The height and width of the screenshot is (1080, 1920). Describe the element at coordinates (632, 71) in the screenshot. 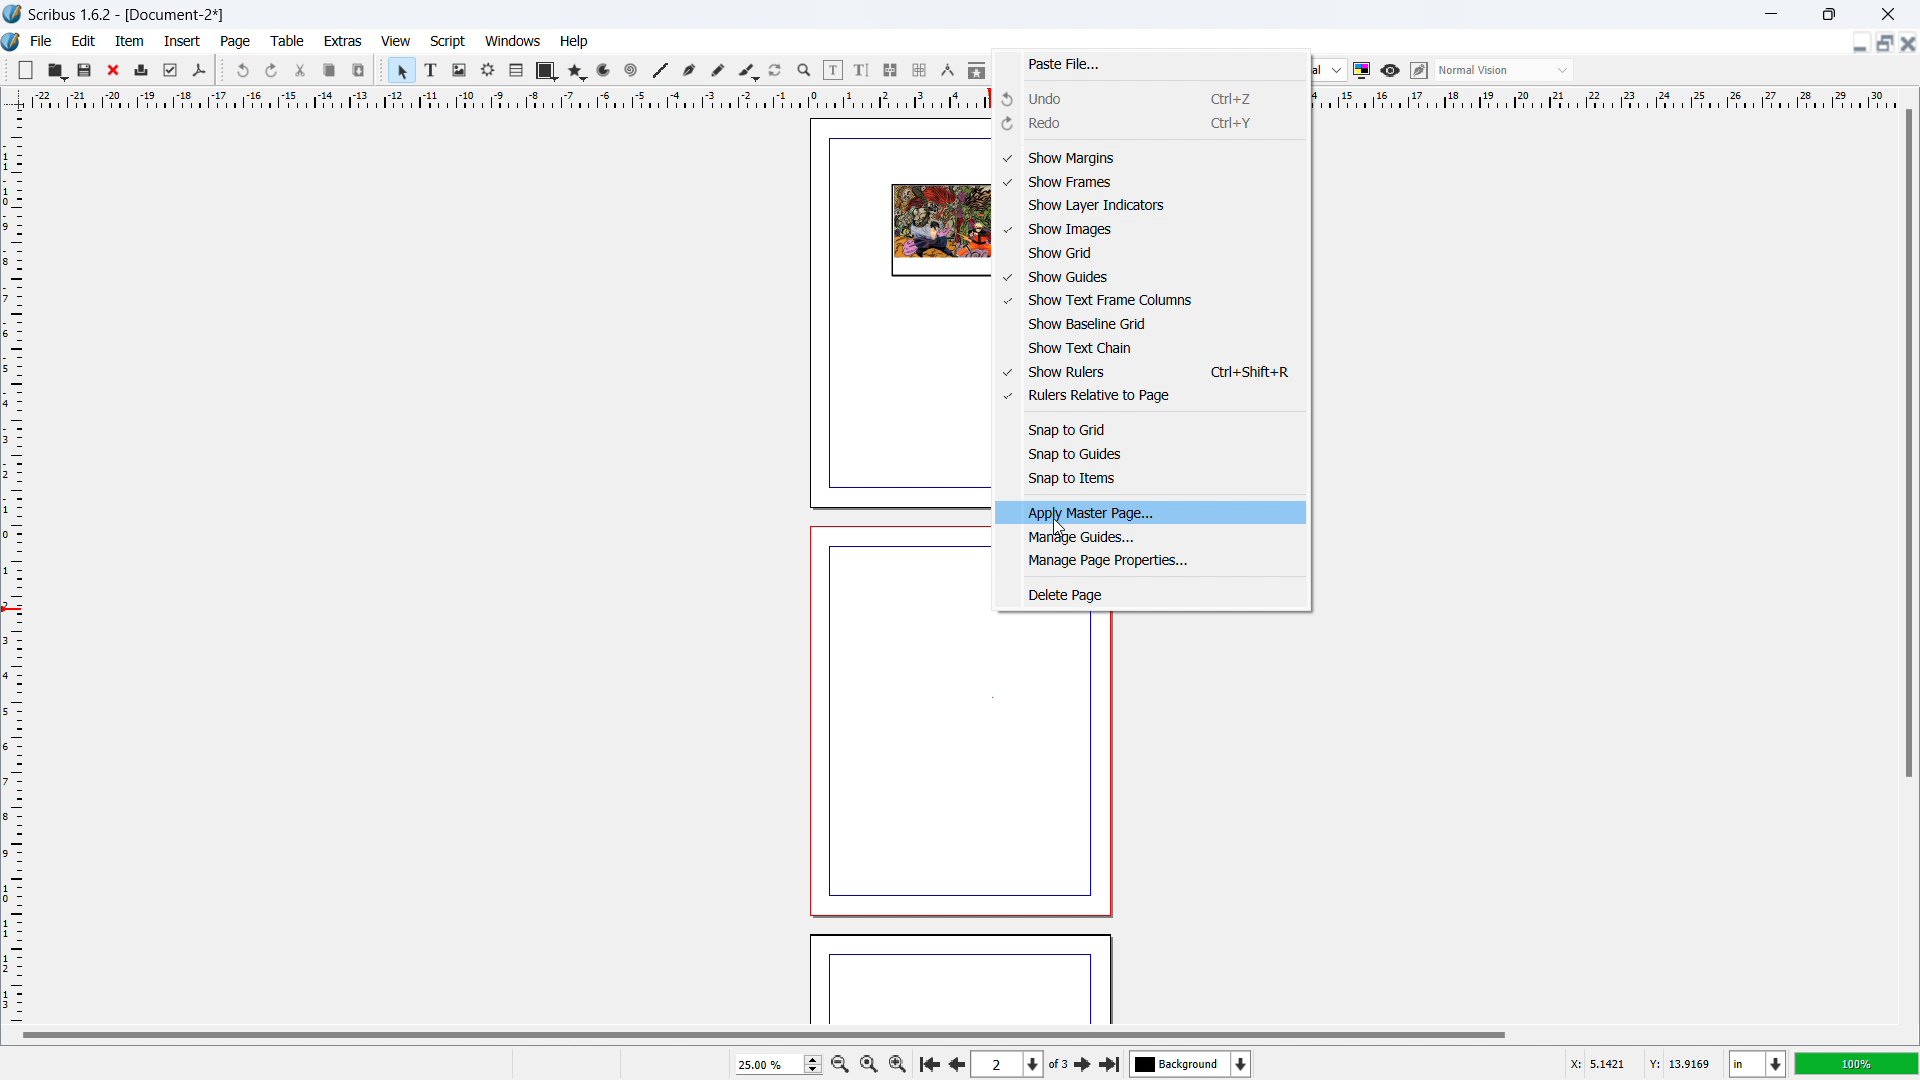

I see `spirals` at that location.